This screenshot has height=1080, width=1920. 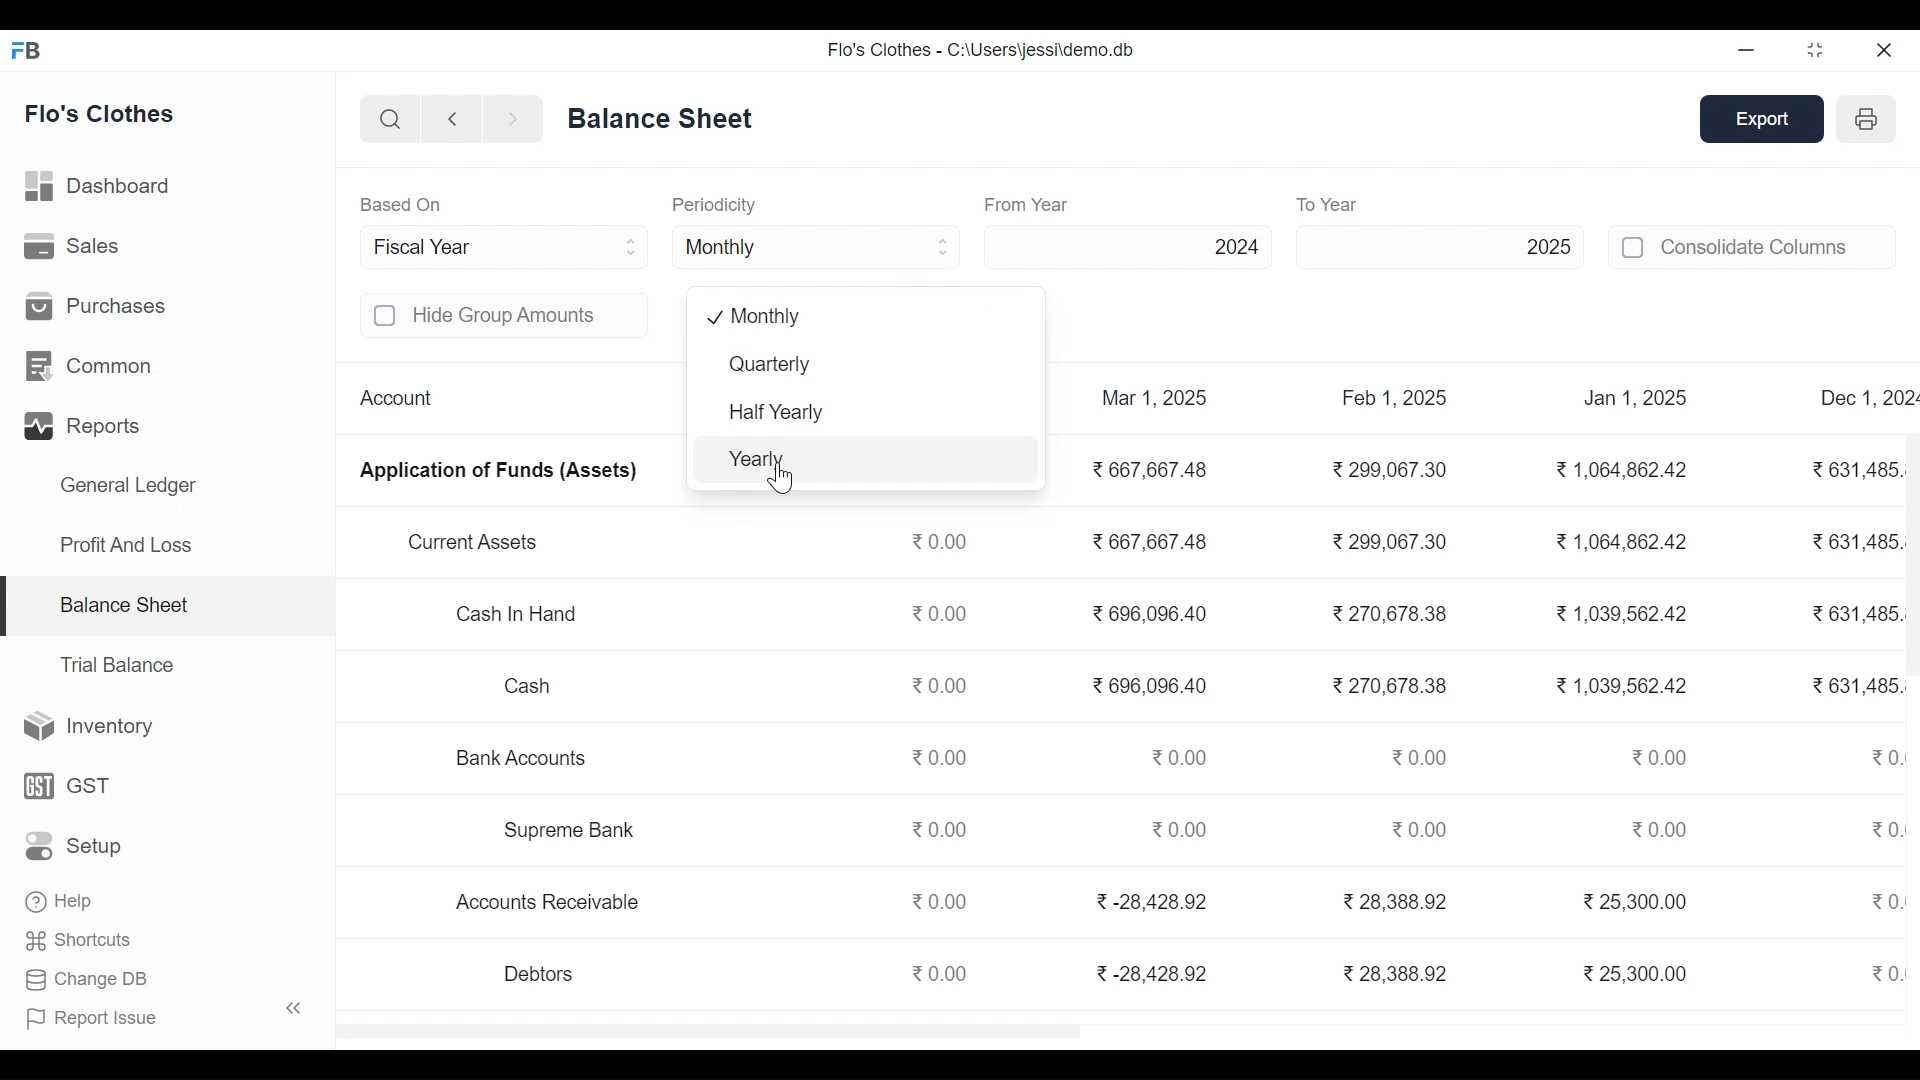 I want to click on general ledger, so click(x=665, y=117).